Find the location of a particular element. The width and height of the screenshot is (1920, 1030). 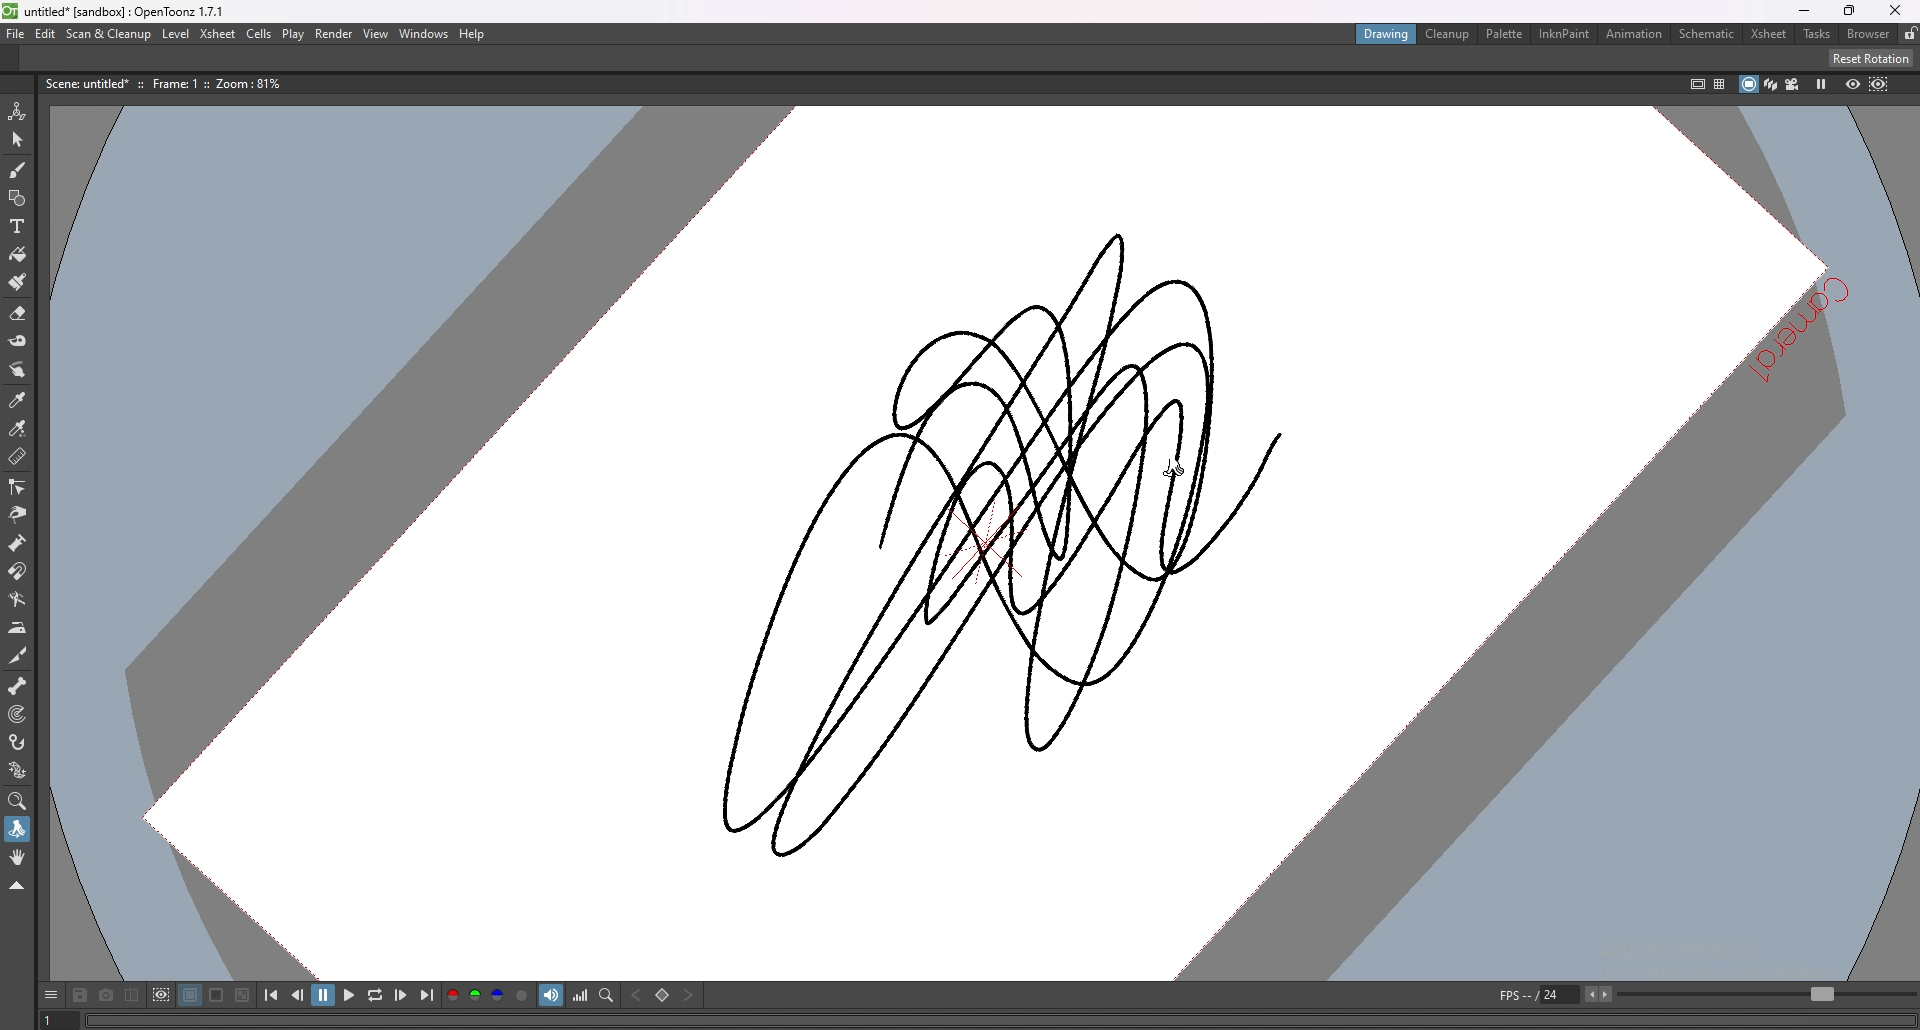

plastic is located at coordinates (16, 771).